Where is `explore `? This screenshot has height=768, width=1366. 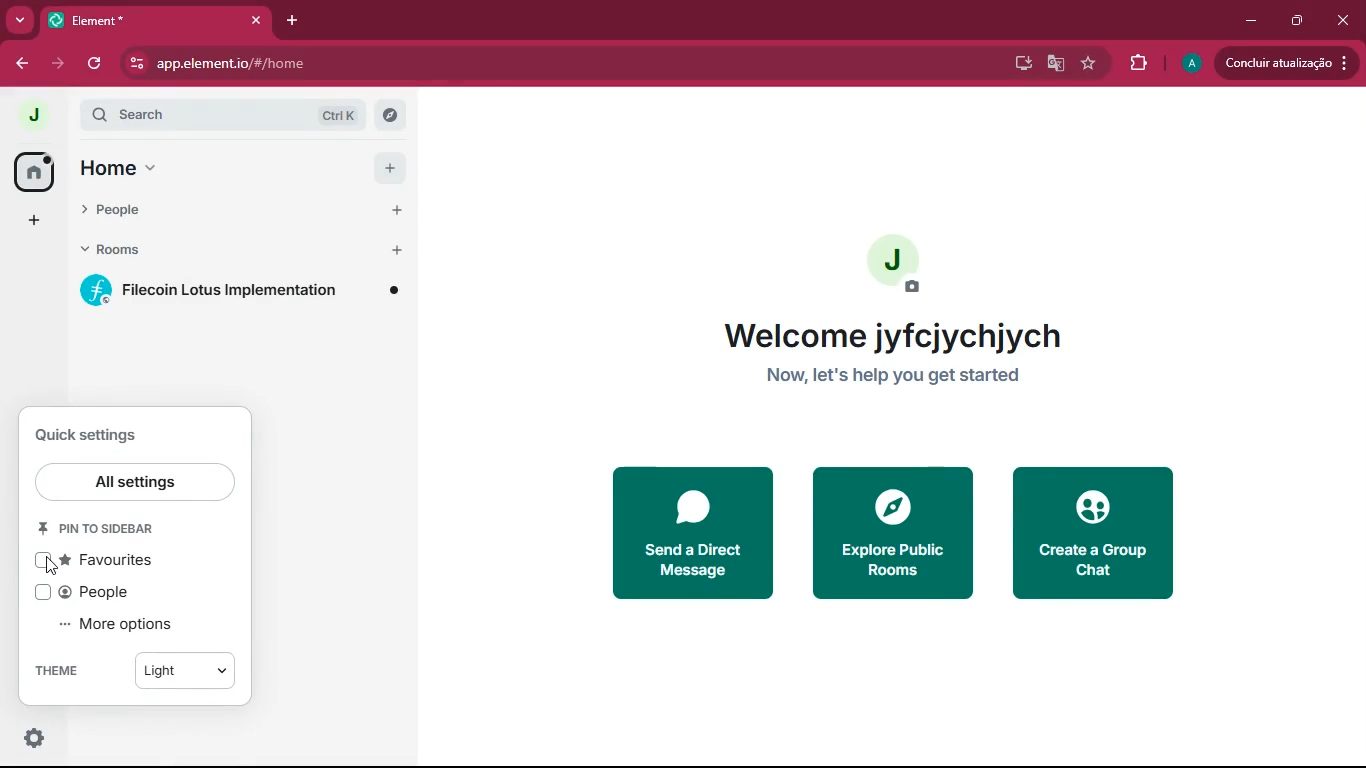 explore  is located at coordinates (891, 532).